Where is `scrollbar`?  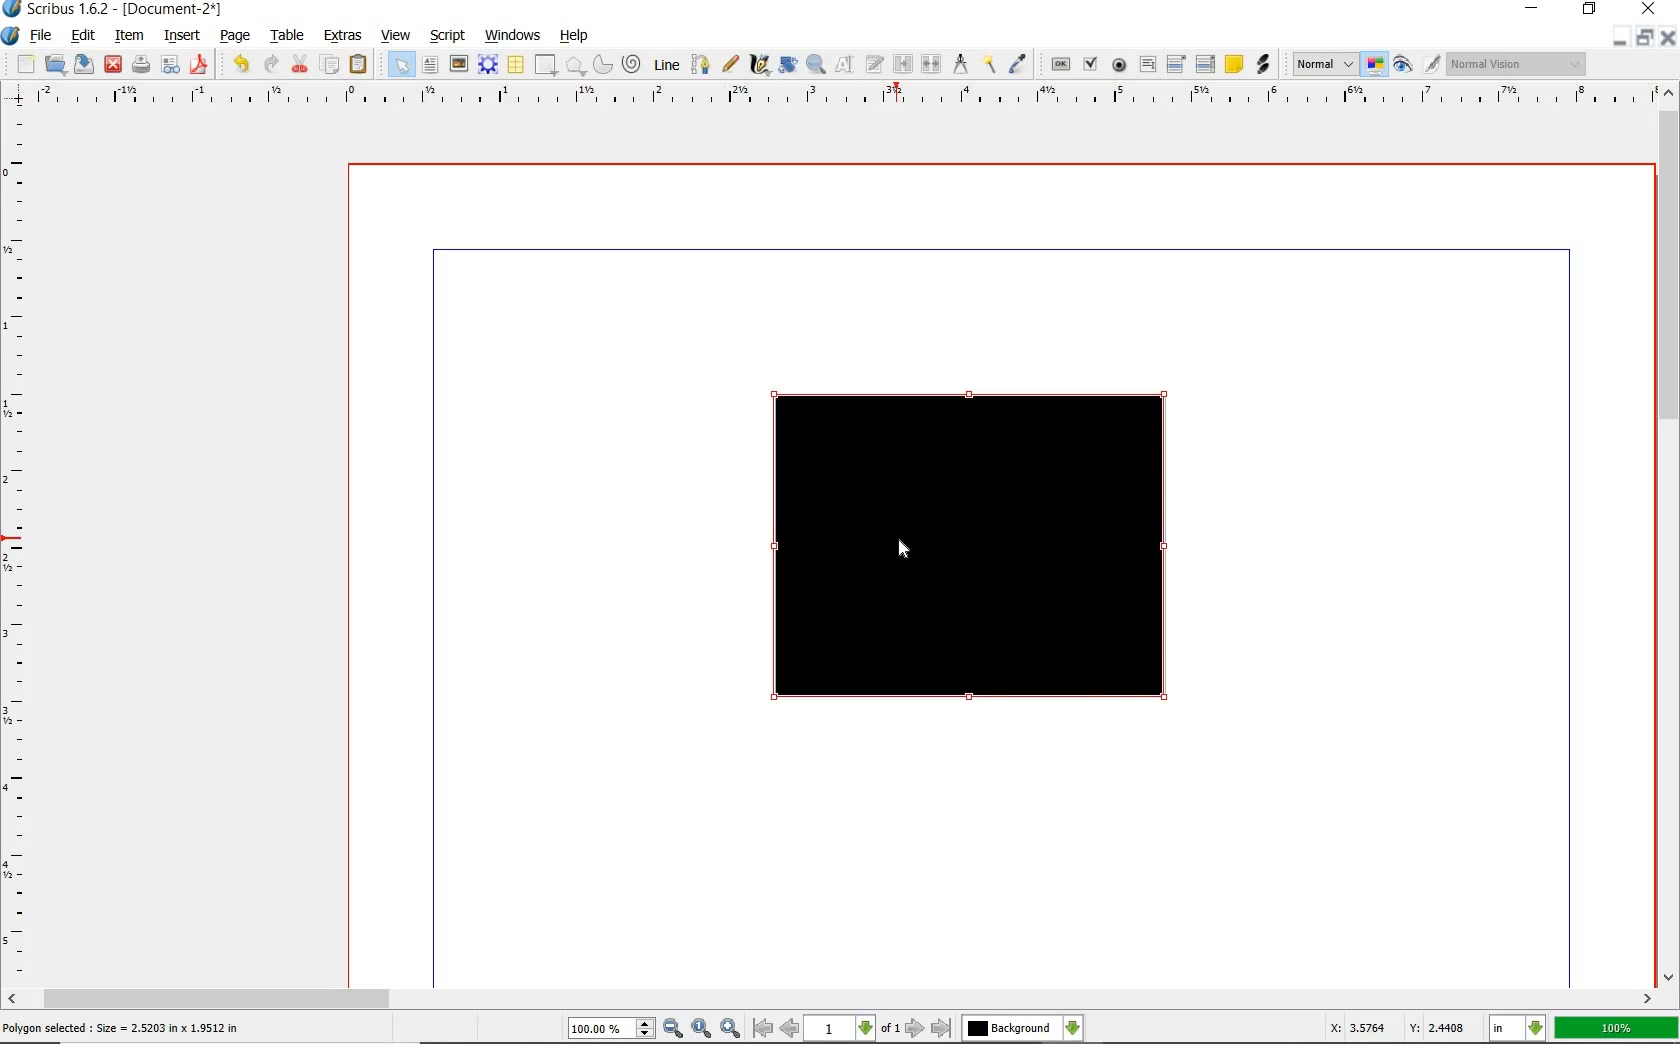 scrollbar is located at coordinates (1668, 535).